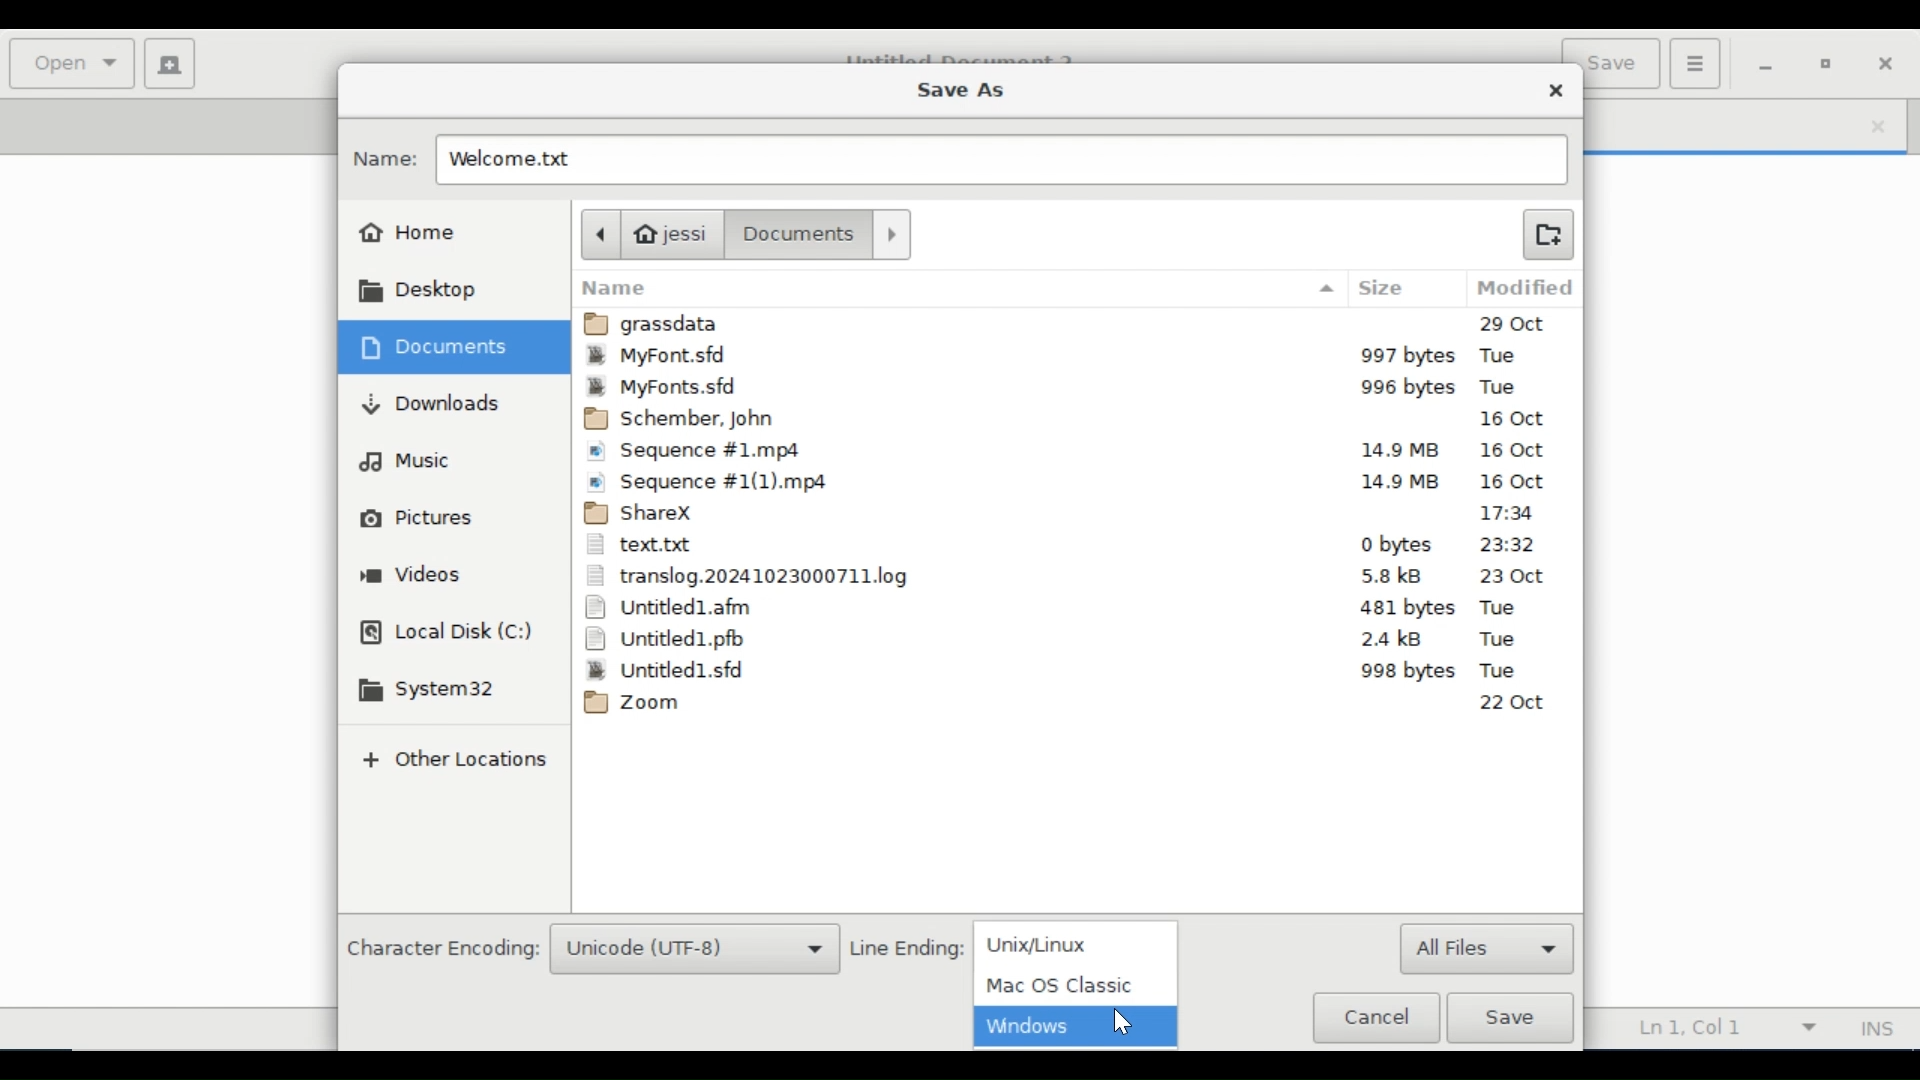  I want to click on Name, so click(385, 159).